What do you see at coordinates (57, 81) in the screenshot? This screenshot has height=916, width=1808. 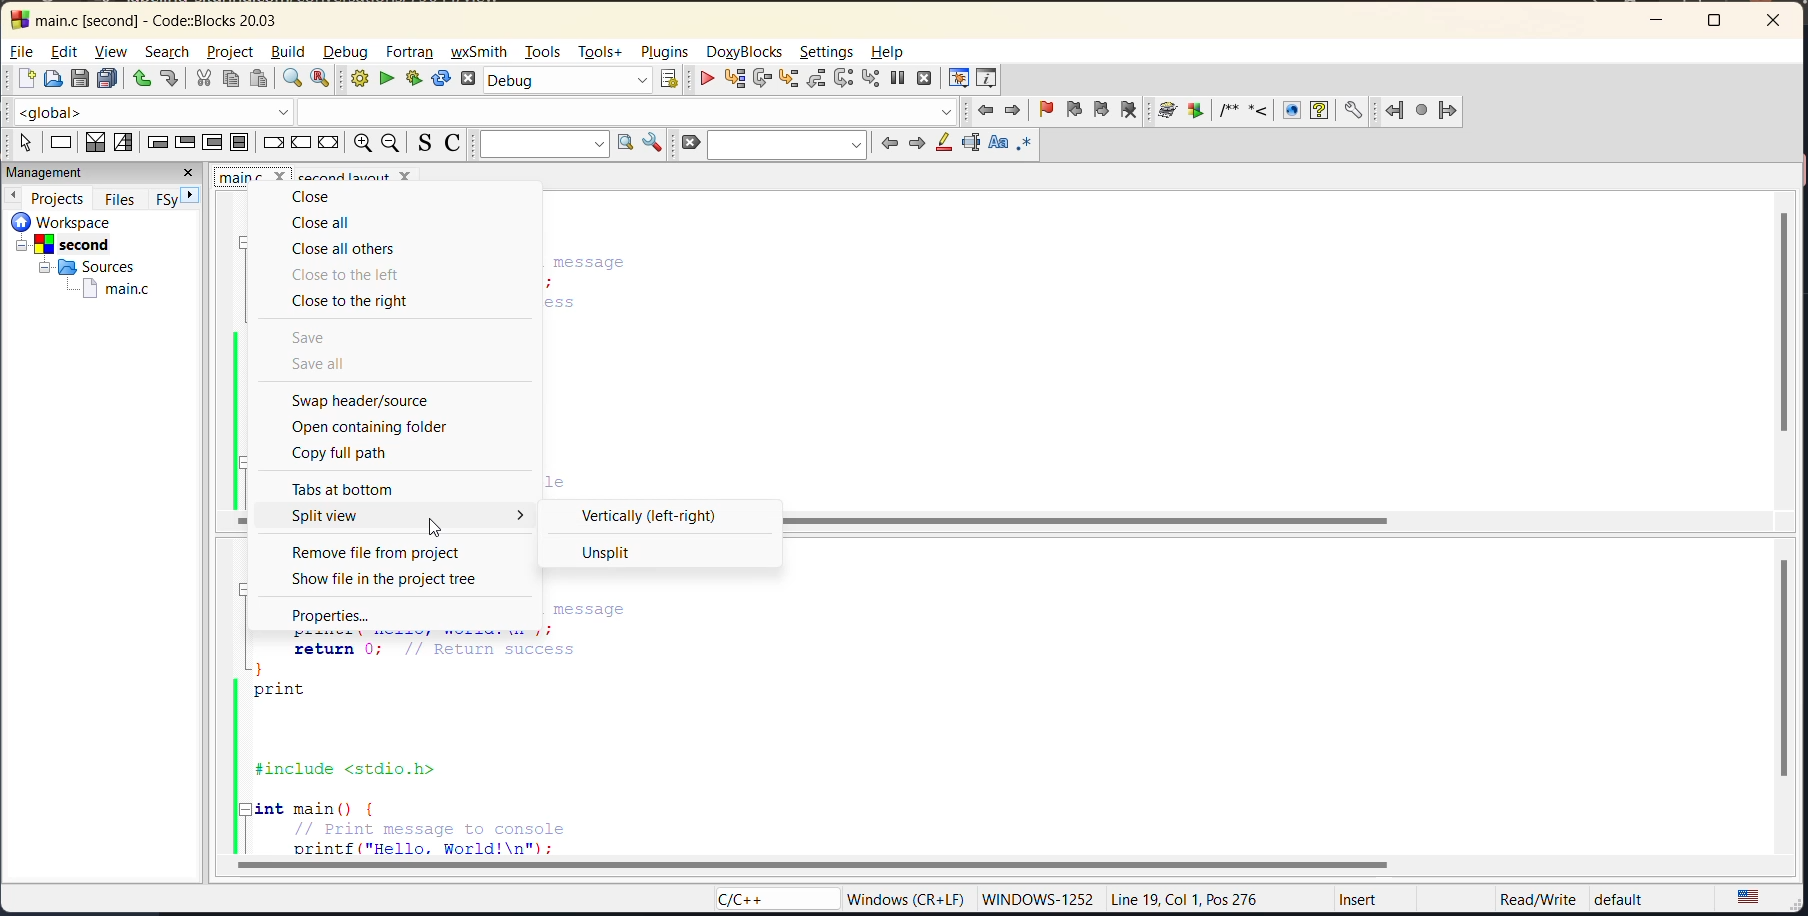 I see `open` at bounding box center [57, 81].